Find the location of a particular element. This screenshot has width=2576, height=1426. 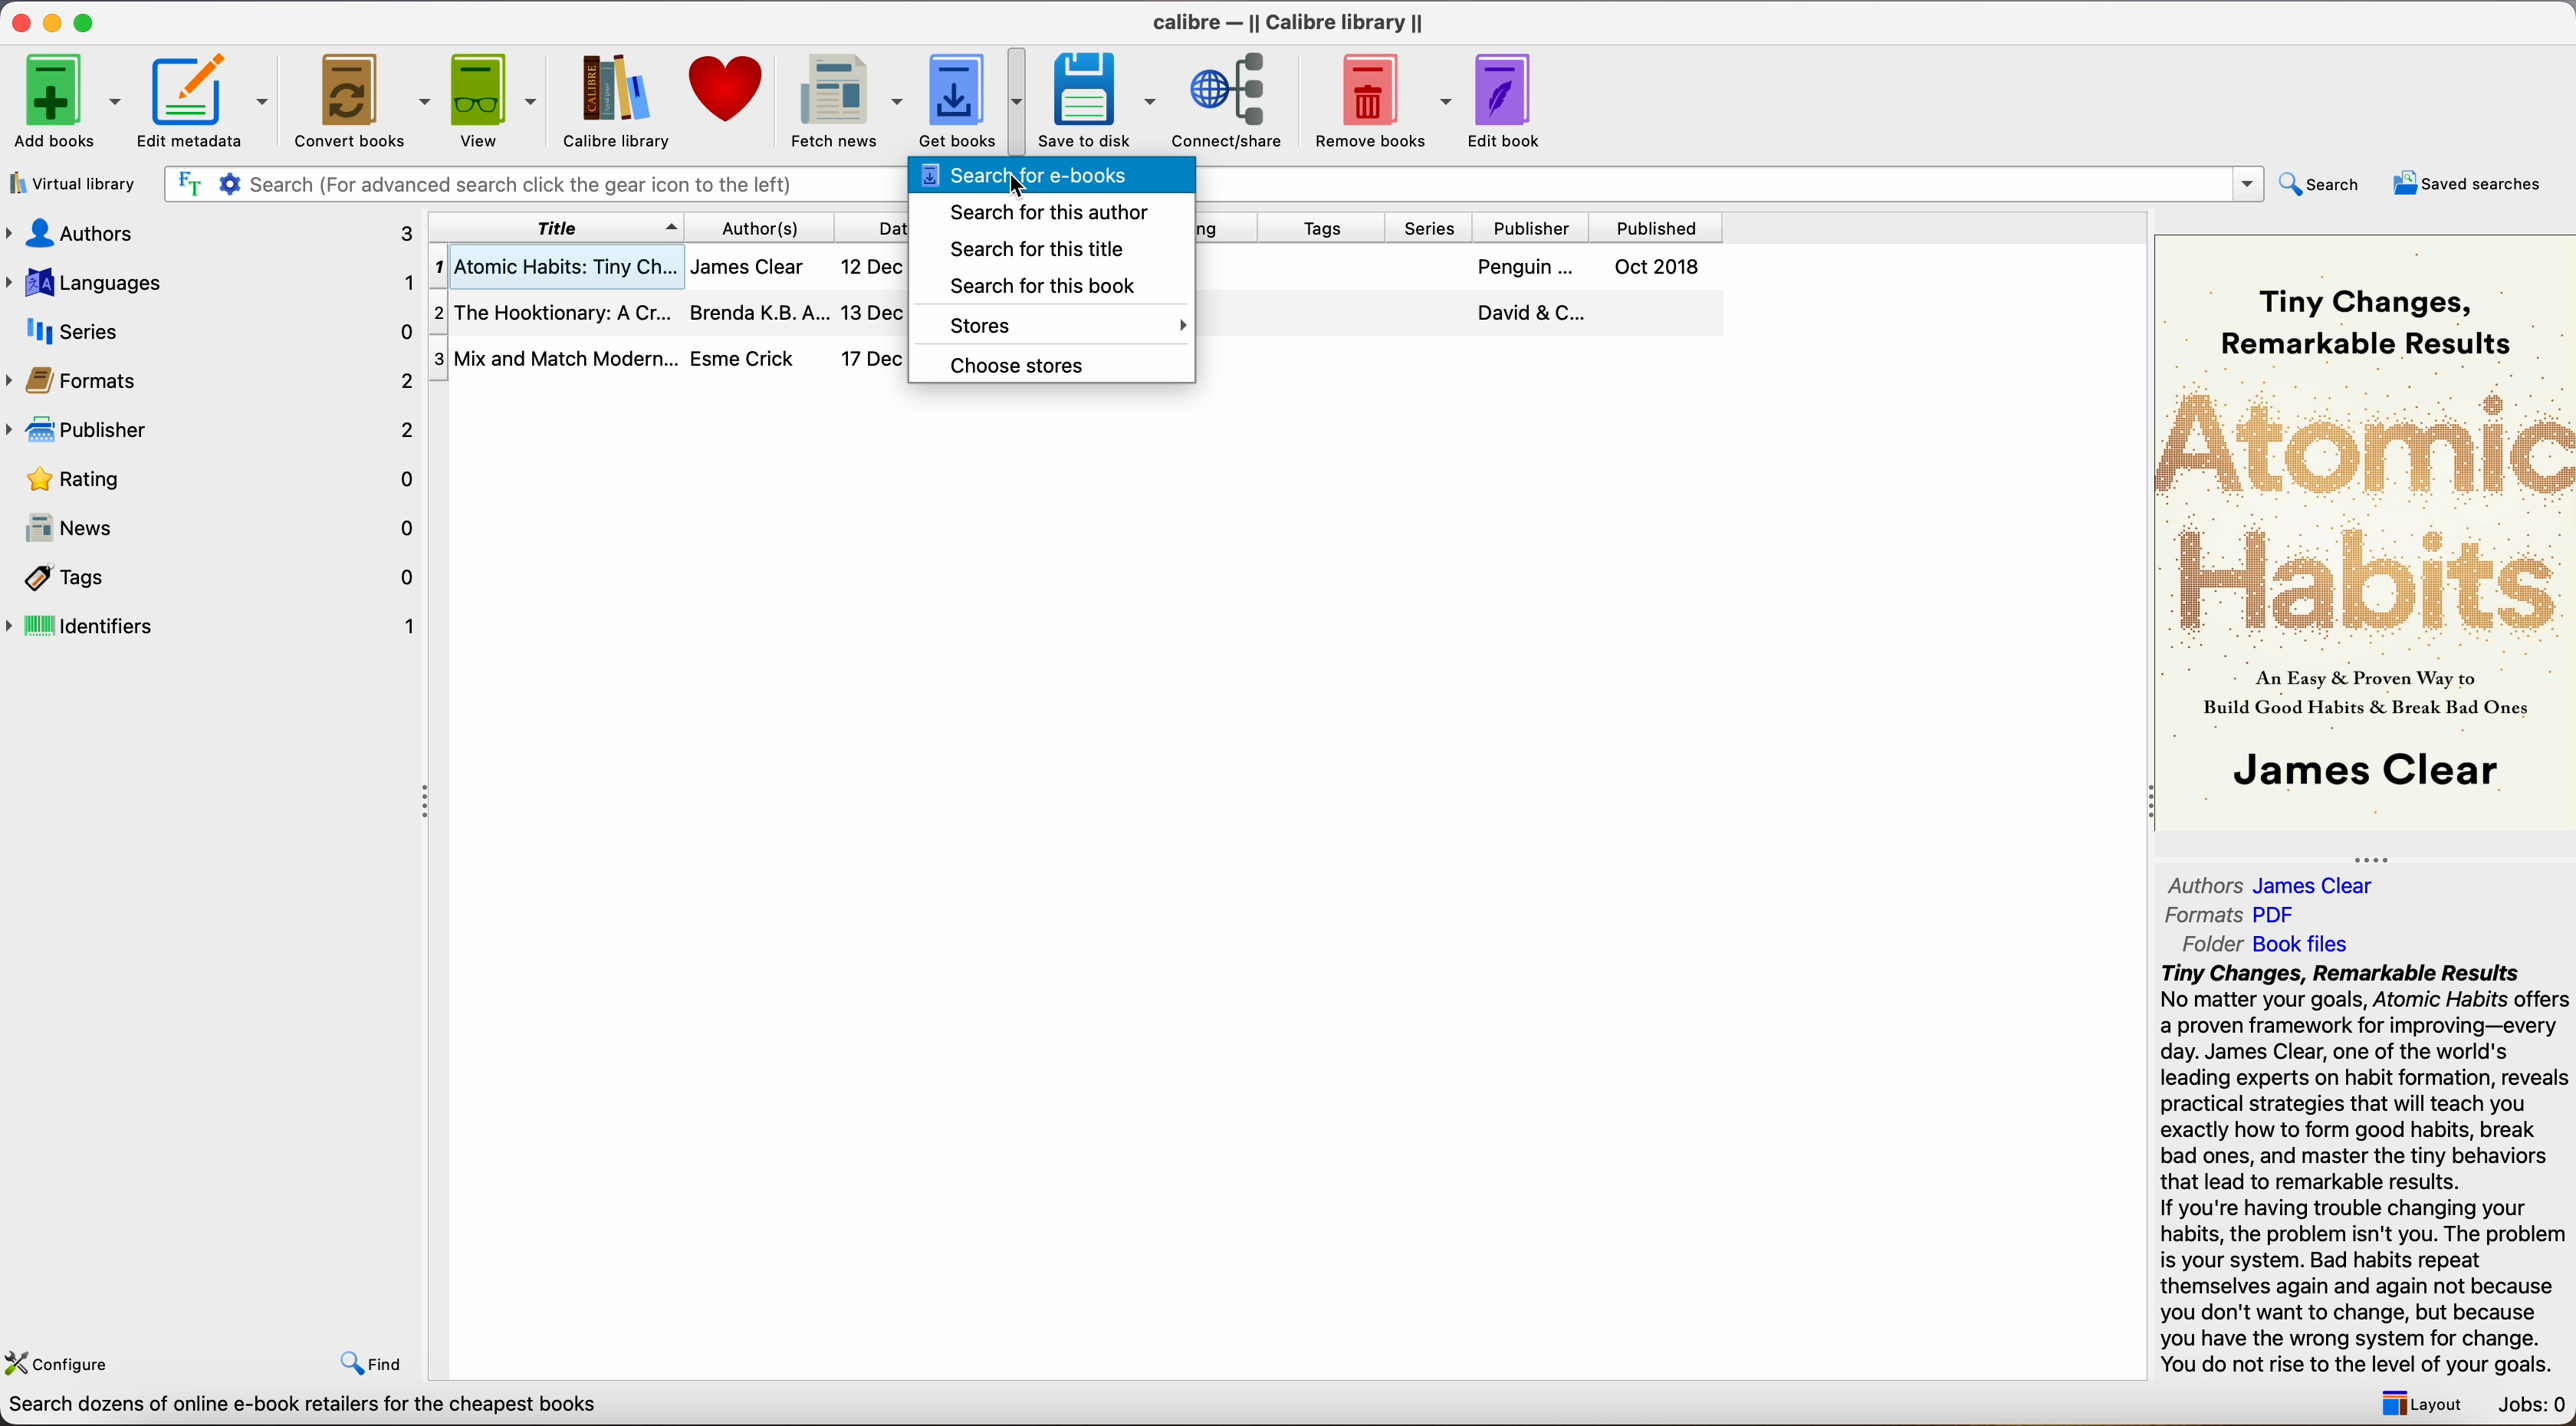

convert books is located at coordinates (365, 104).